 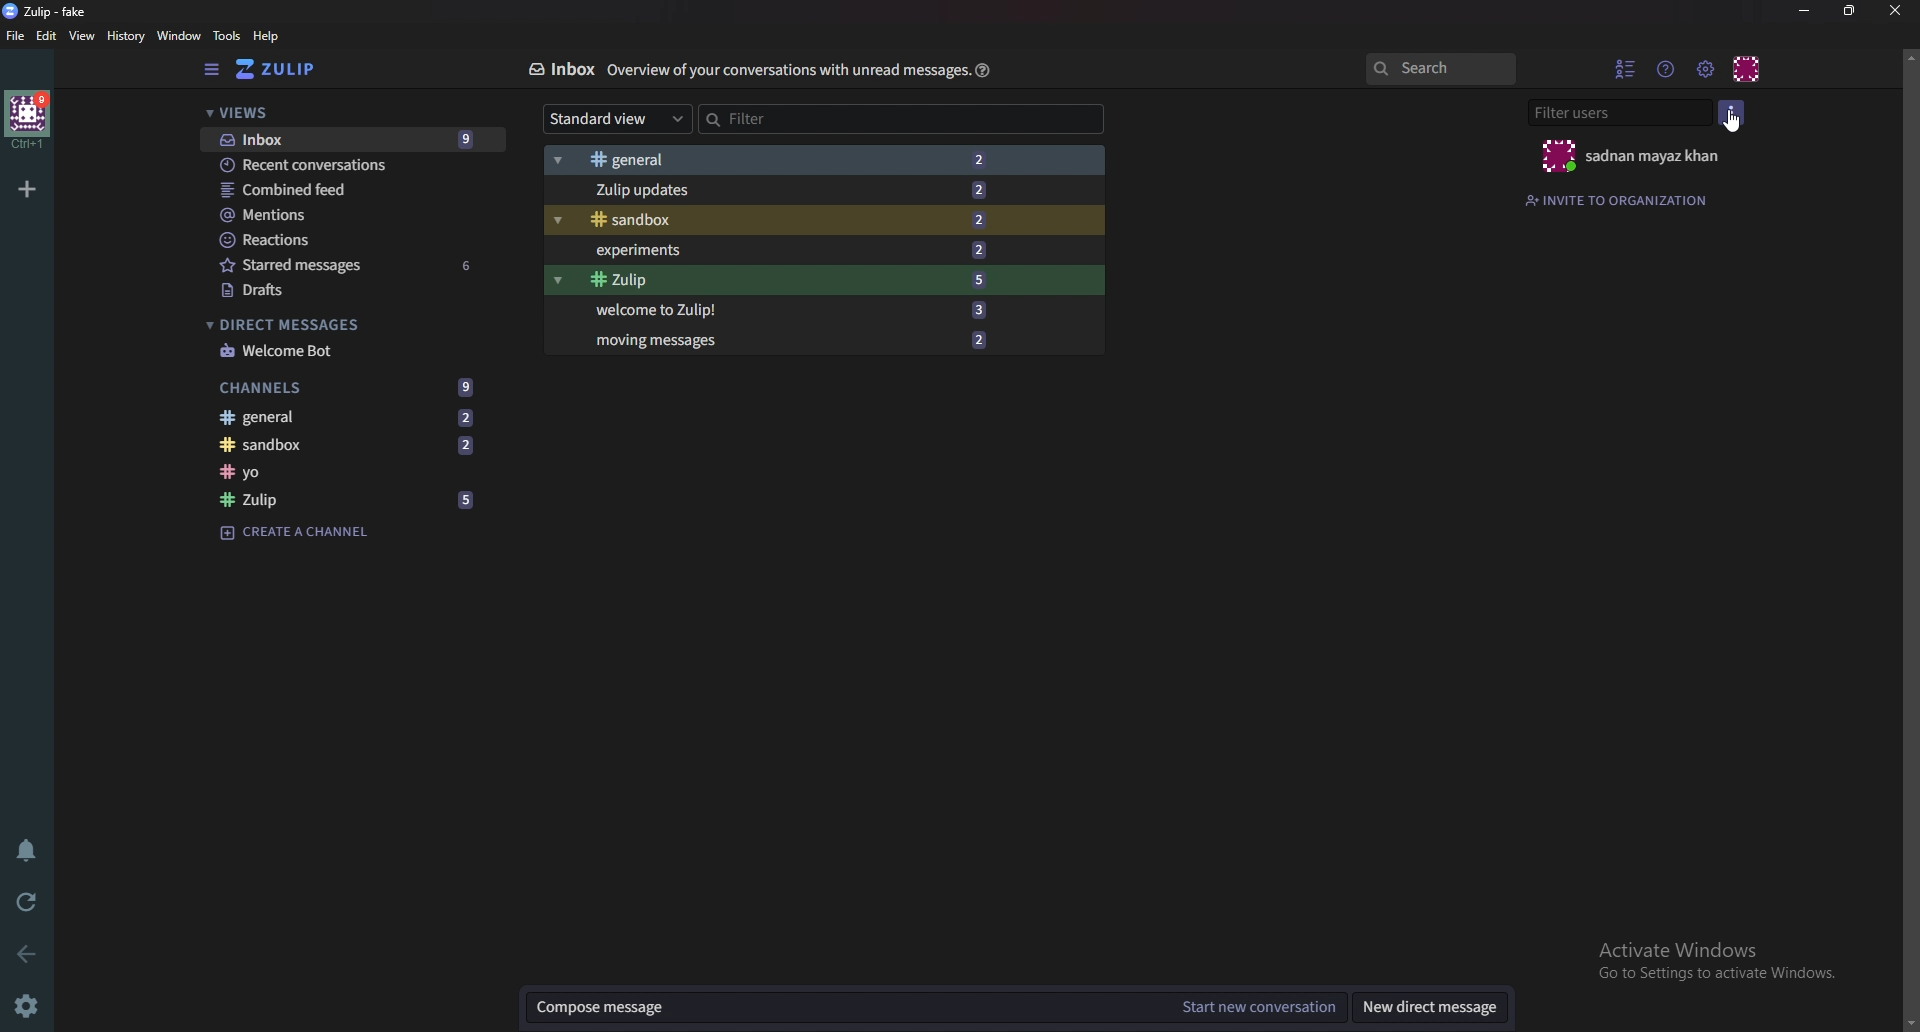 I want to click on New direct message, so click(x=1436, y=1008).